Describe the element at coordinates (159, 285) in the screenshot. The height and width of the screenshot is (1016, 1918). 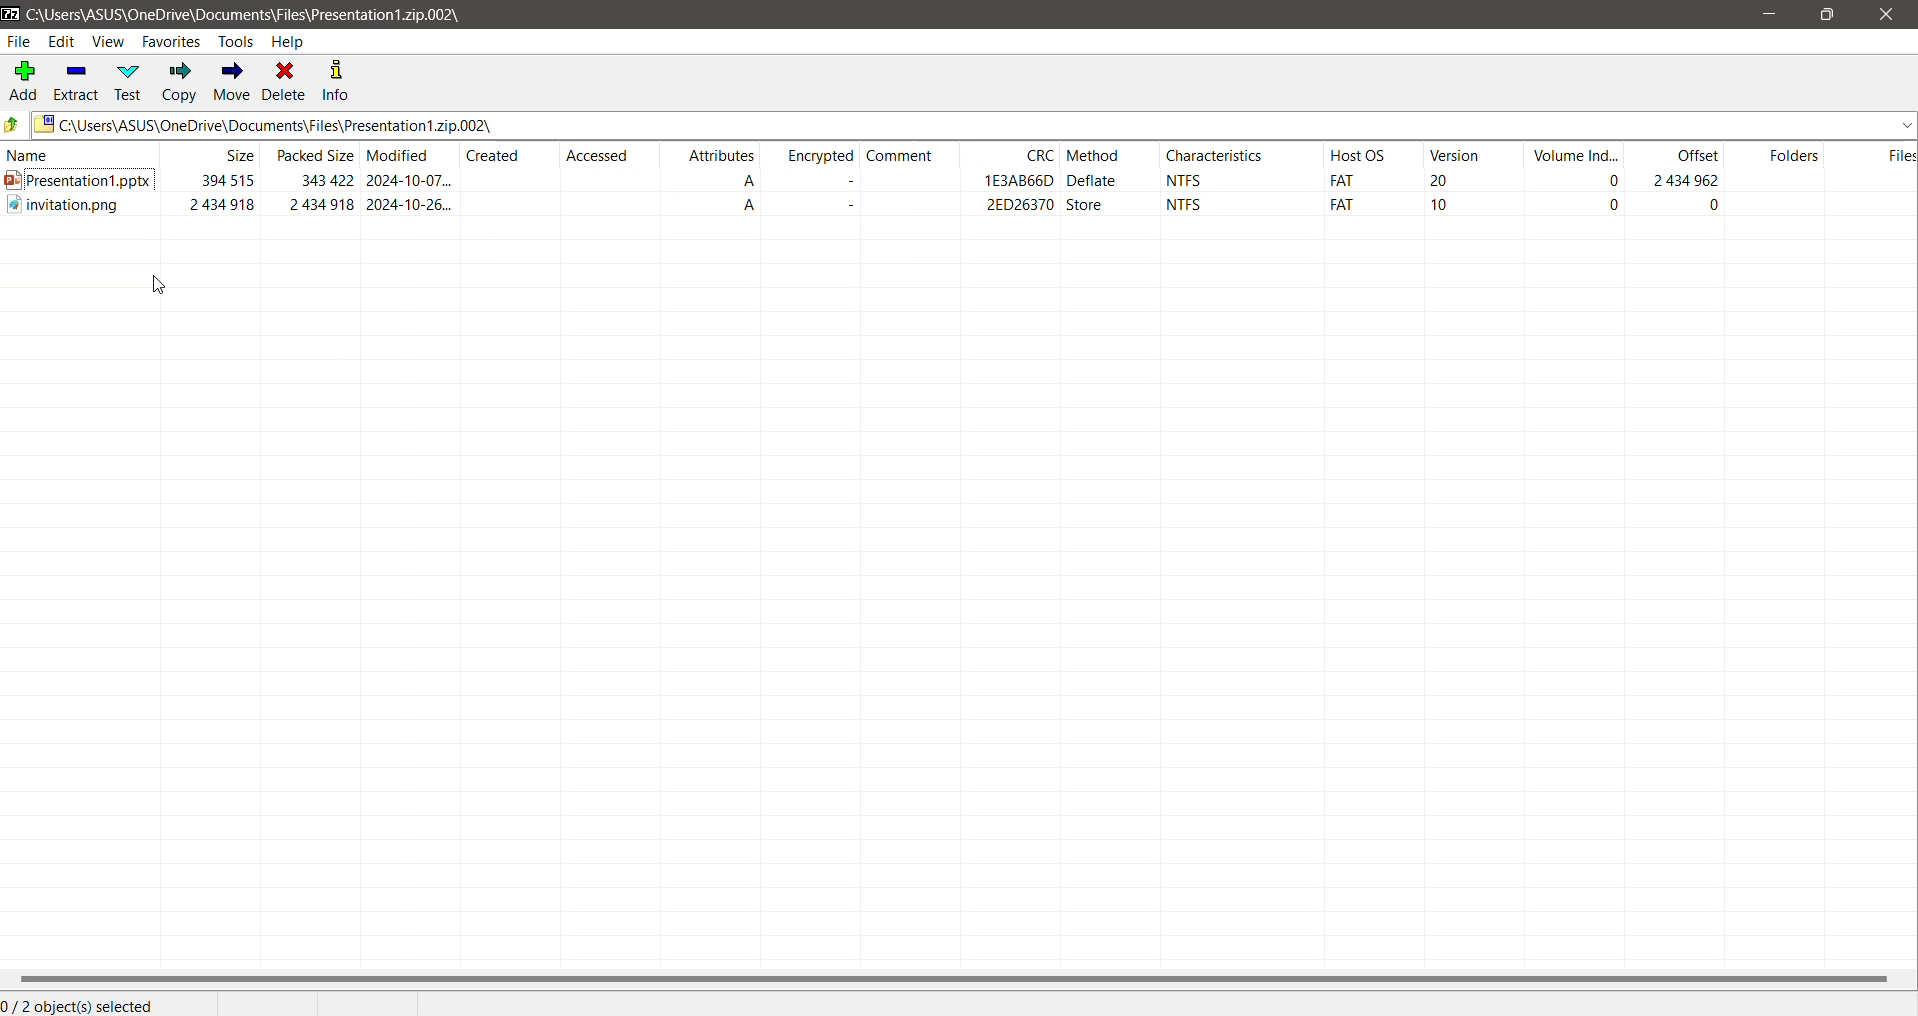
I see `Cursor` at that location.